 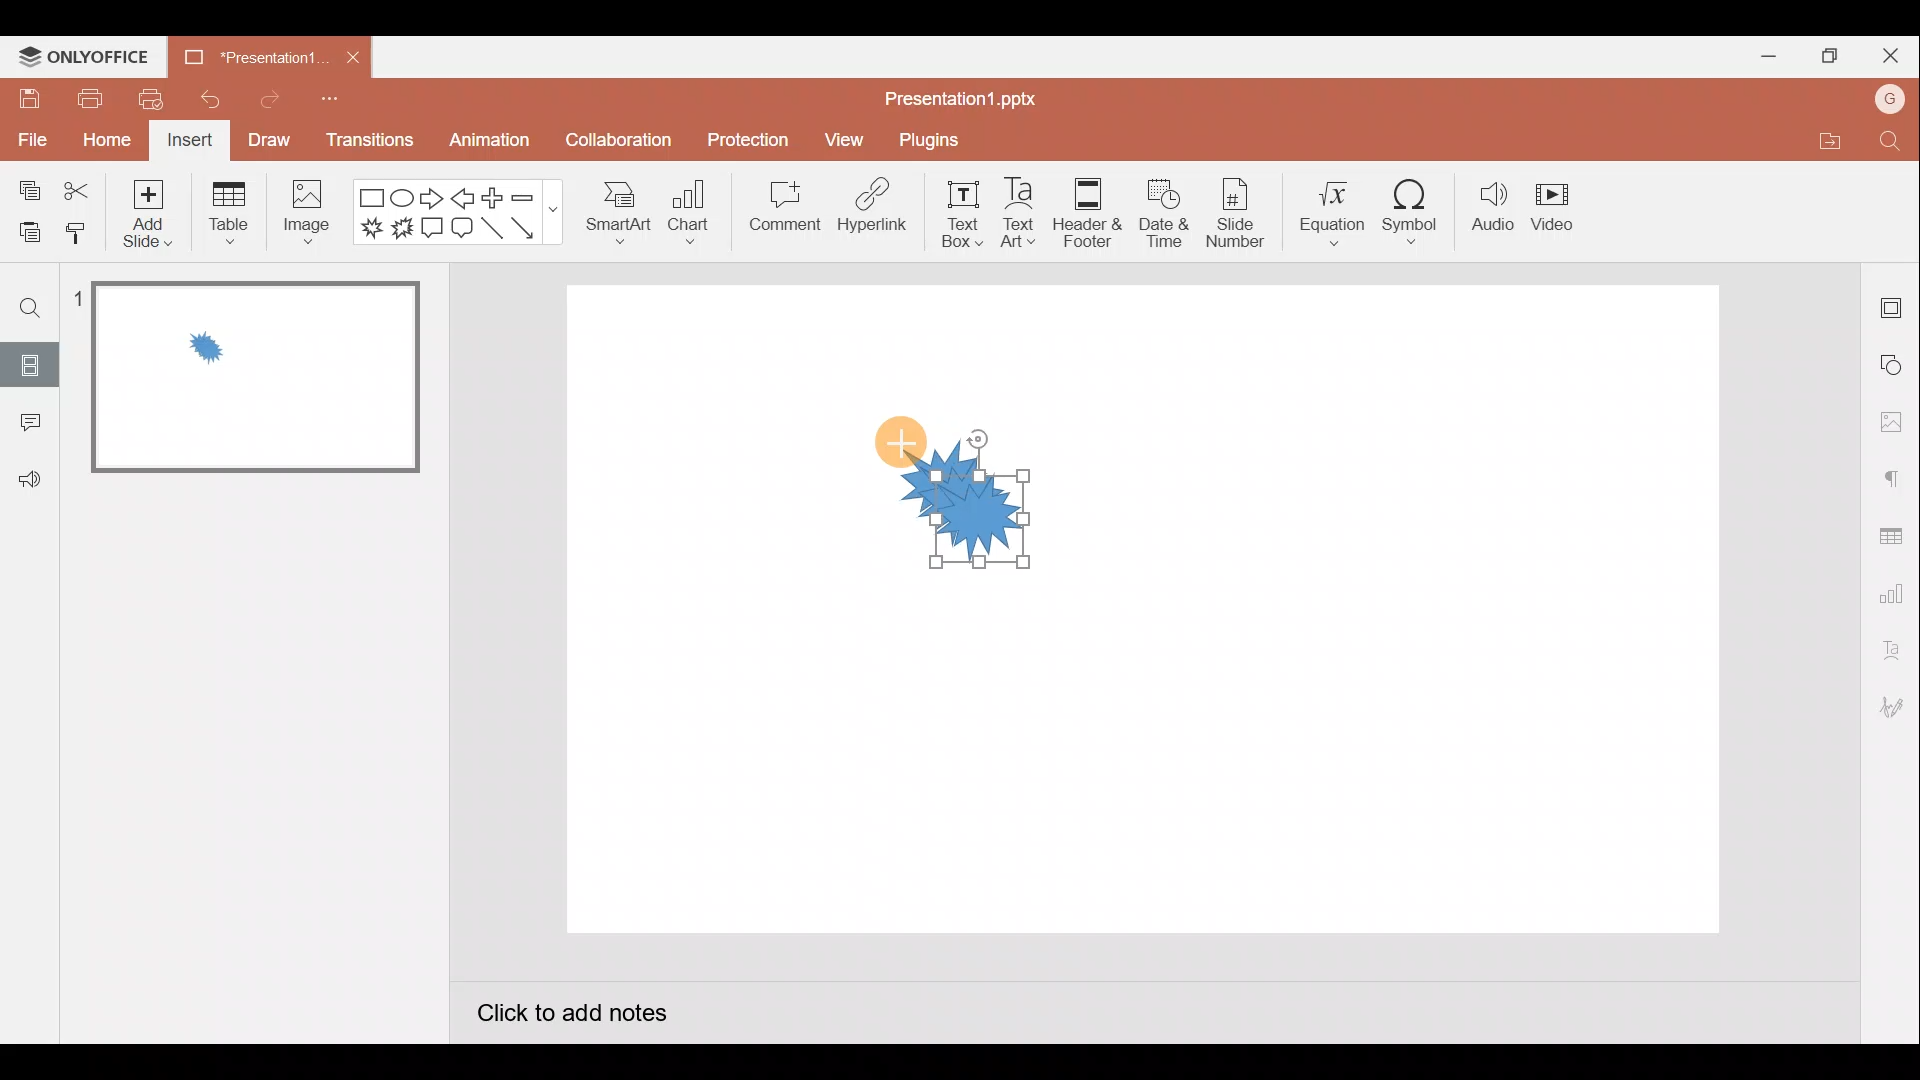 What do you see at coordinates (28, 308) in the screenshot?
I see `Find` at bounding box center [28, 308].